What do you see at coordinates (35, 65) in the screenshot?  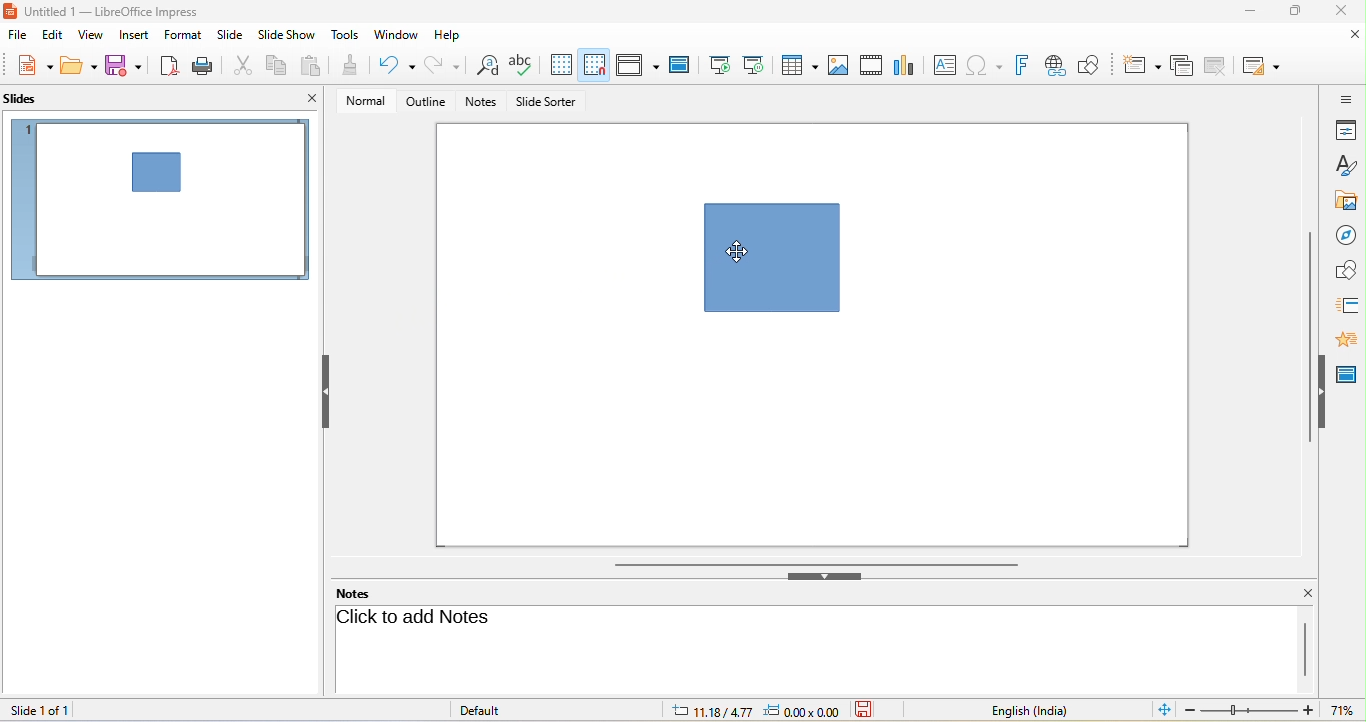 I see `new` at bounding box center [35, 65].